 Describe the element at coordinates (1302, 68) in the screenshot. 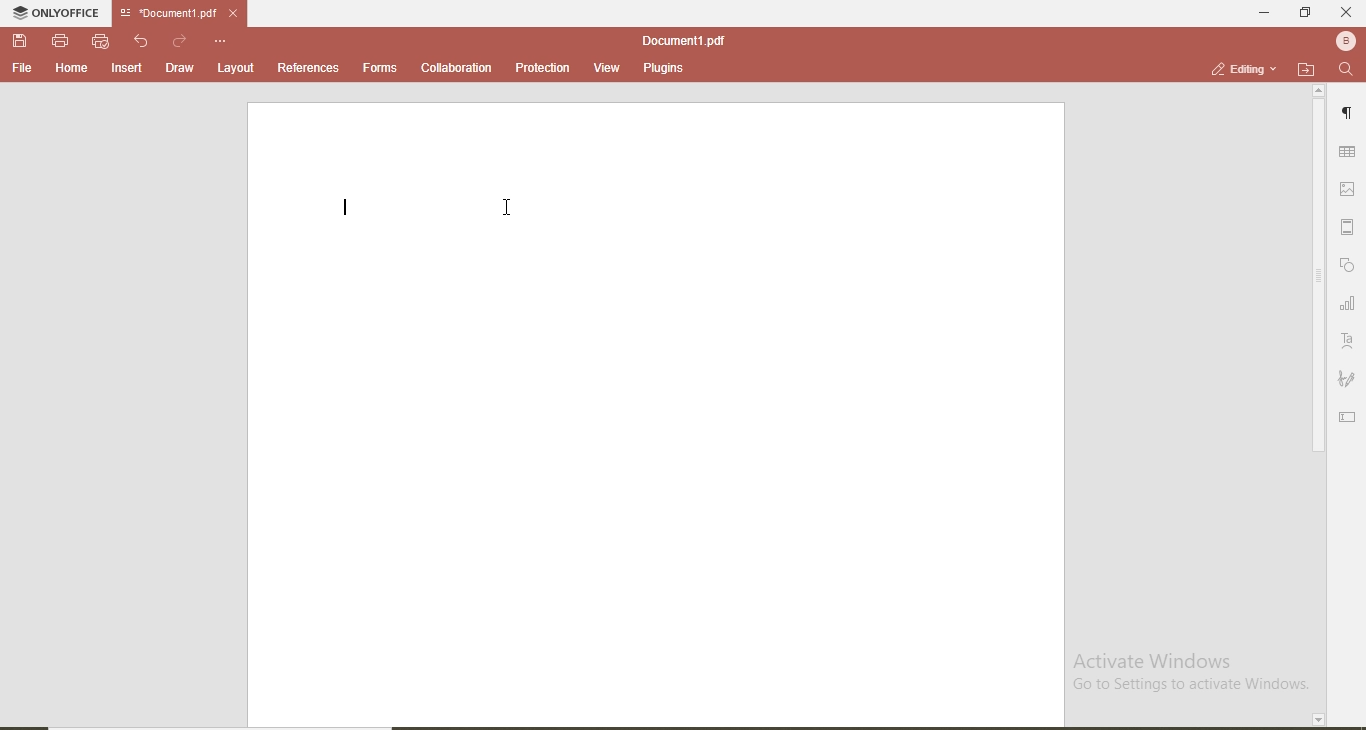

I see `open file loaction` at that location.